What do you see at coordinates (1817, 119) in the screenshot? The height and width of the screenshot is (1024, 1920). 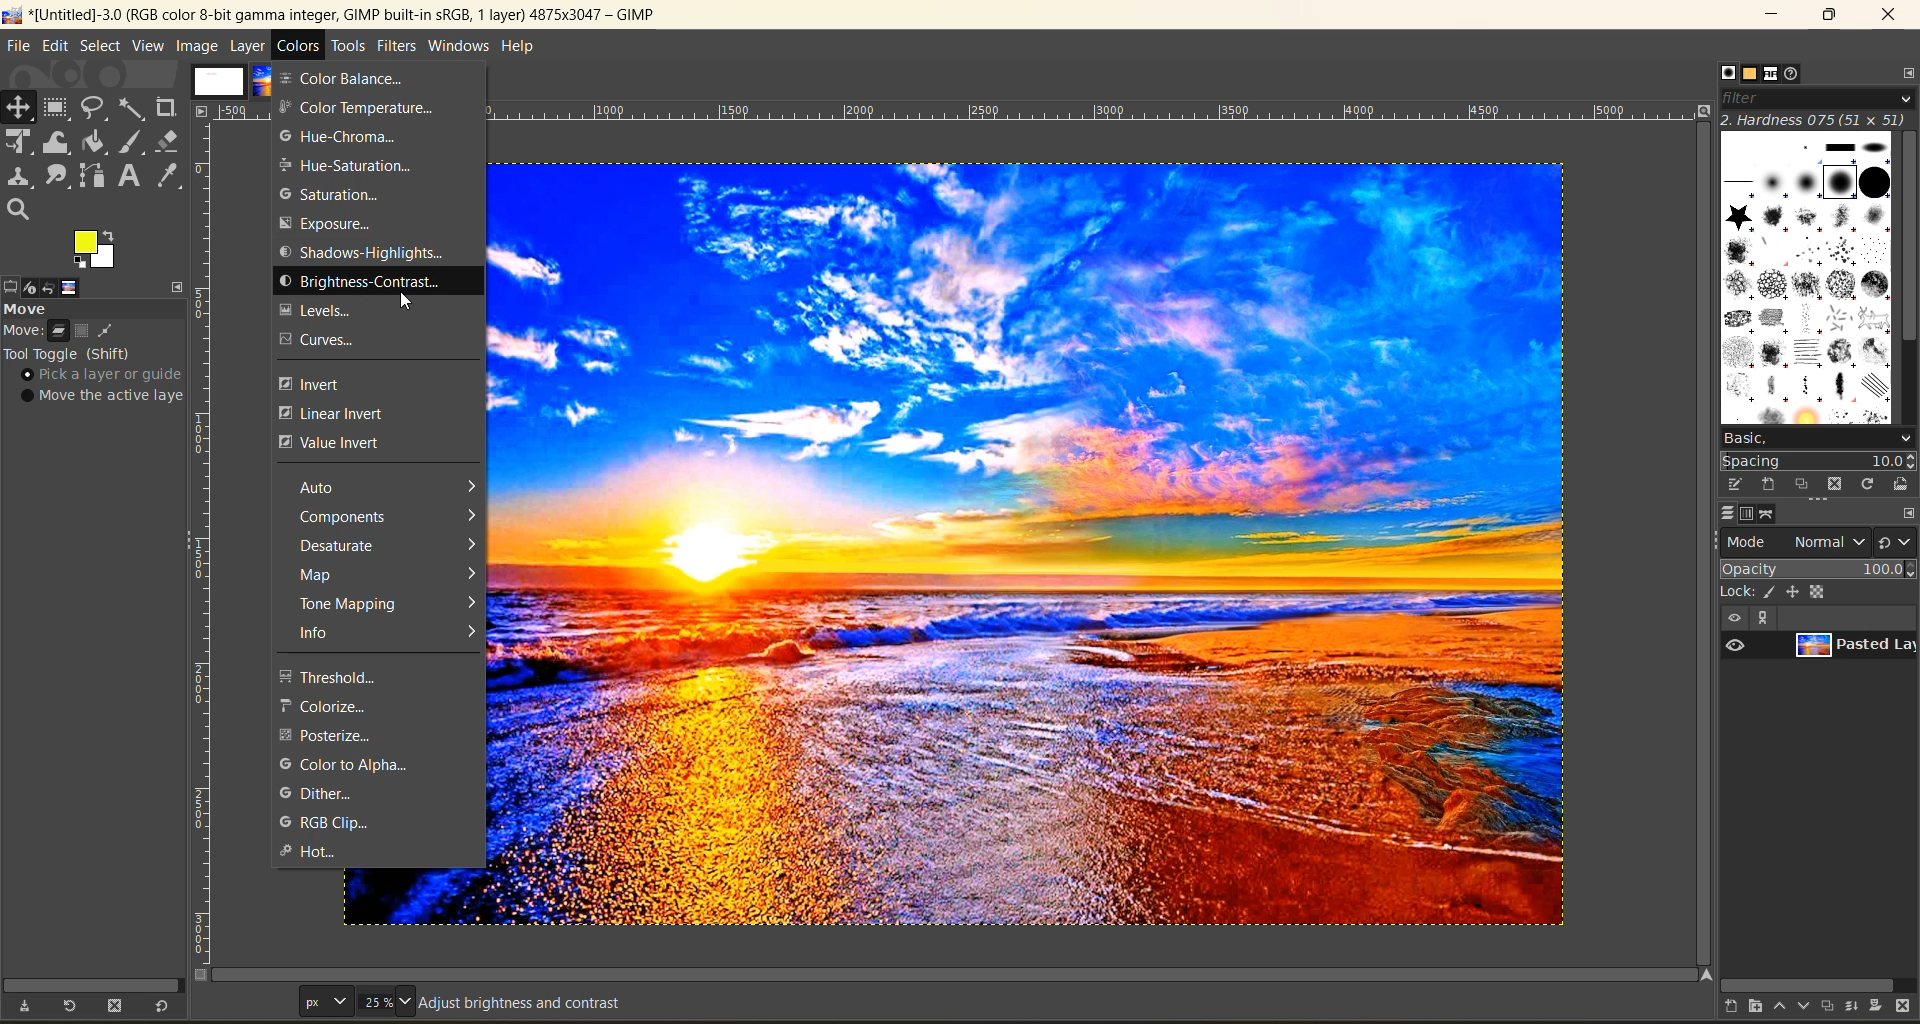 I see `hardness` at bounding box center [1817, 119].